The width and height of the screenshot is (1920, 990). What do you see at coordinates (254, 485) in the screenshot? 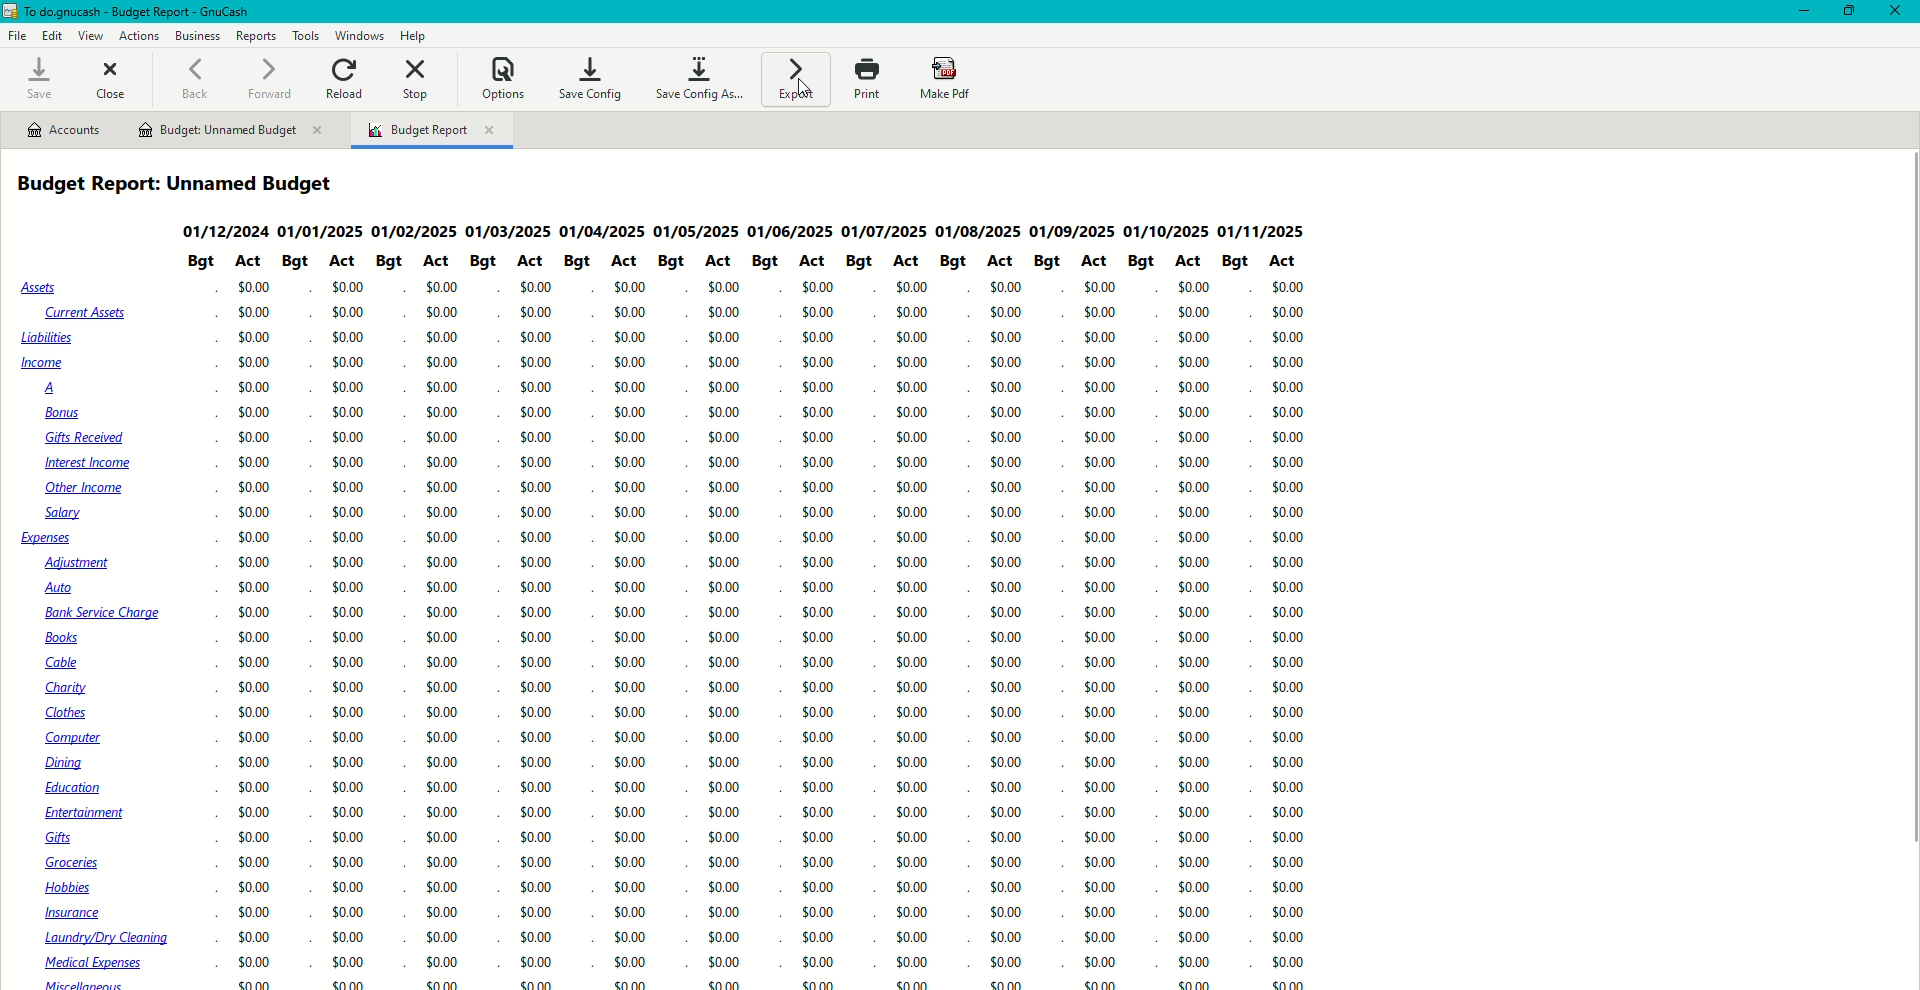
I see `0.00` at bounding box center [254, 485].